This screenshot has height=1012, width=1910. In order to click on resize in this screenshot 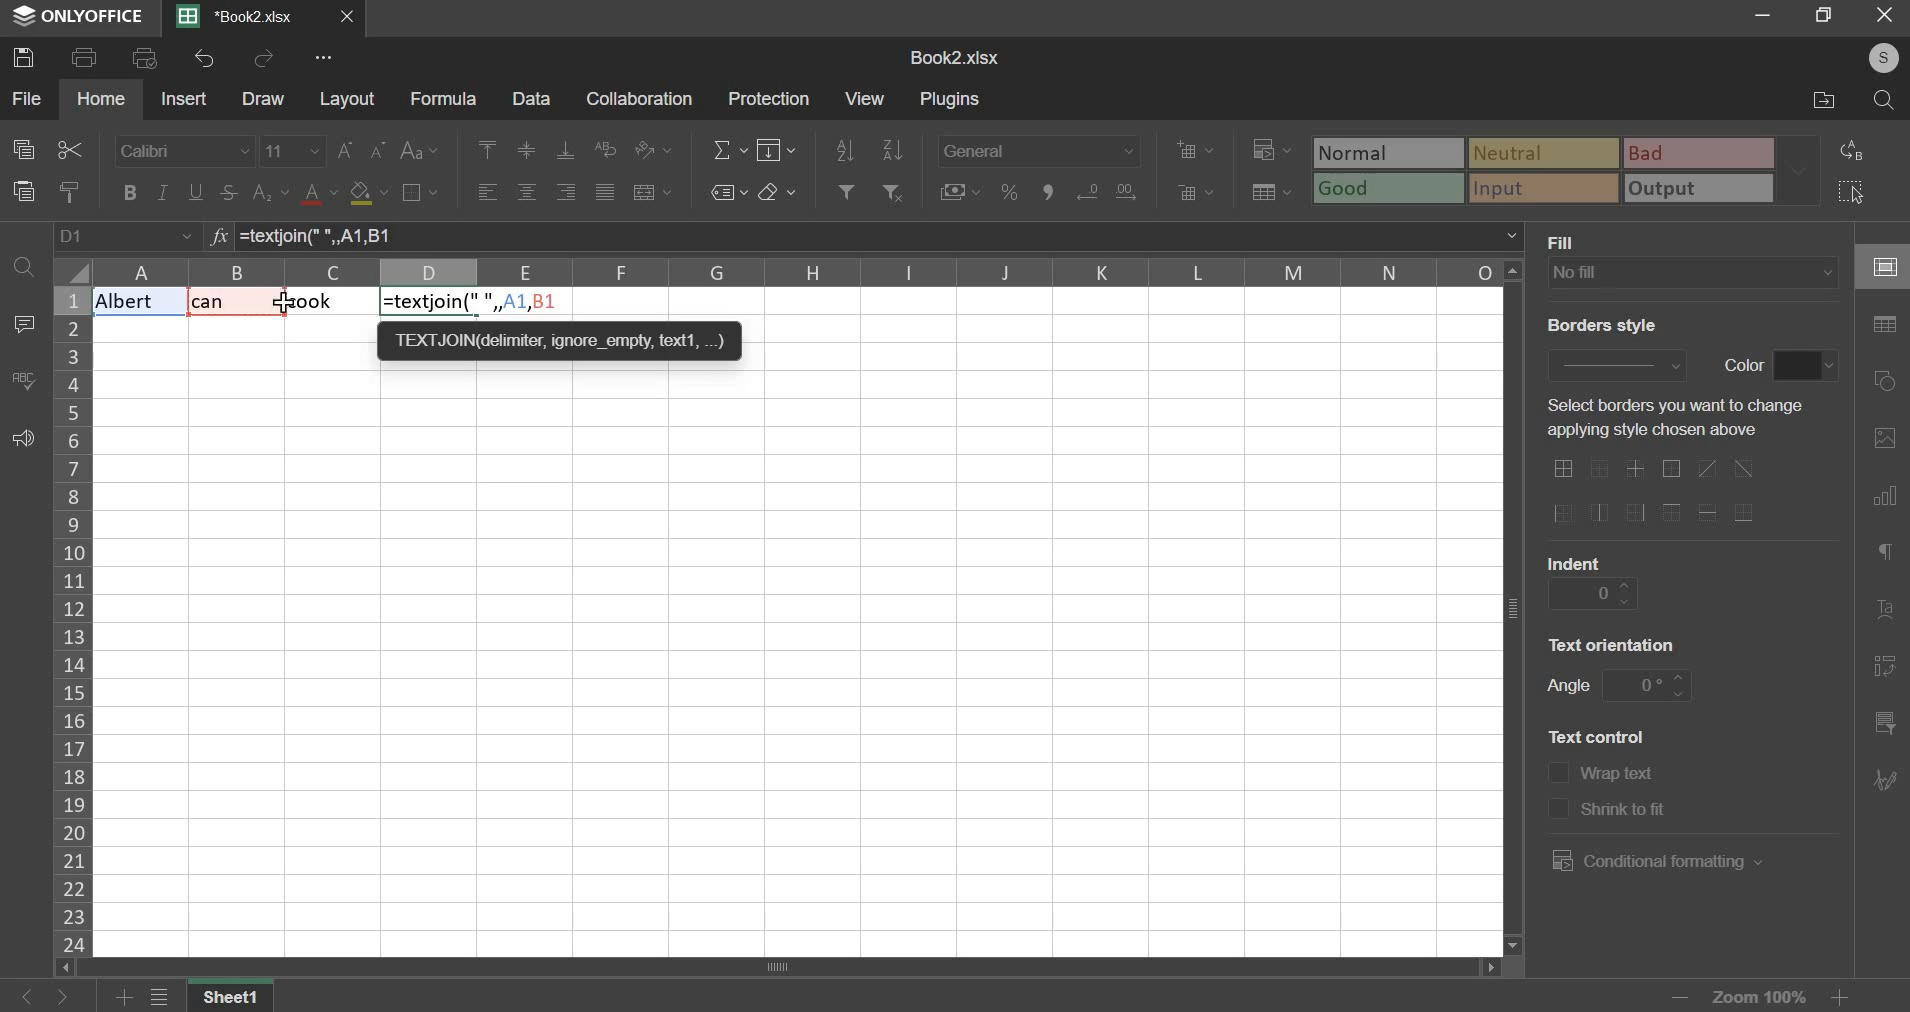, I will do `click(1819, 16)`.